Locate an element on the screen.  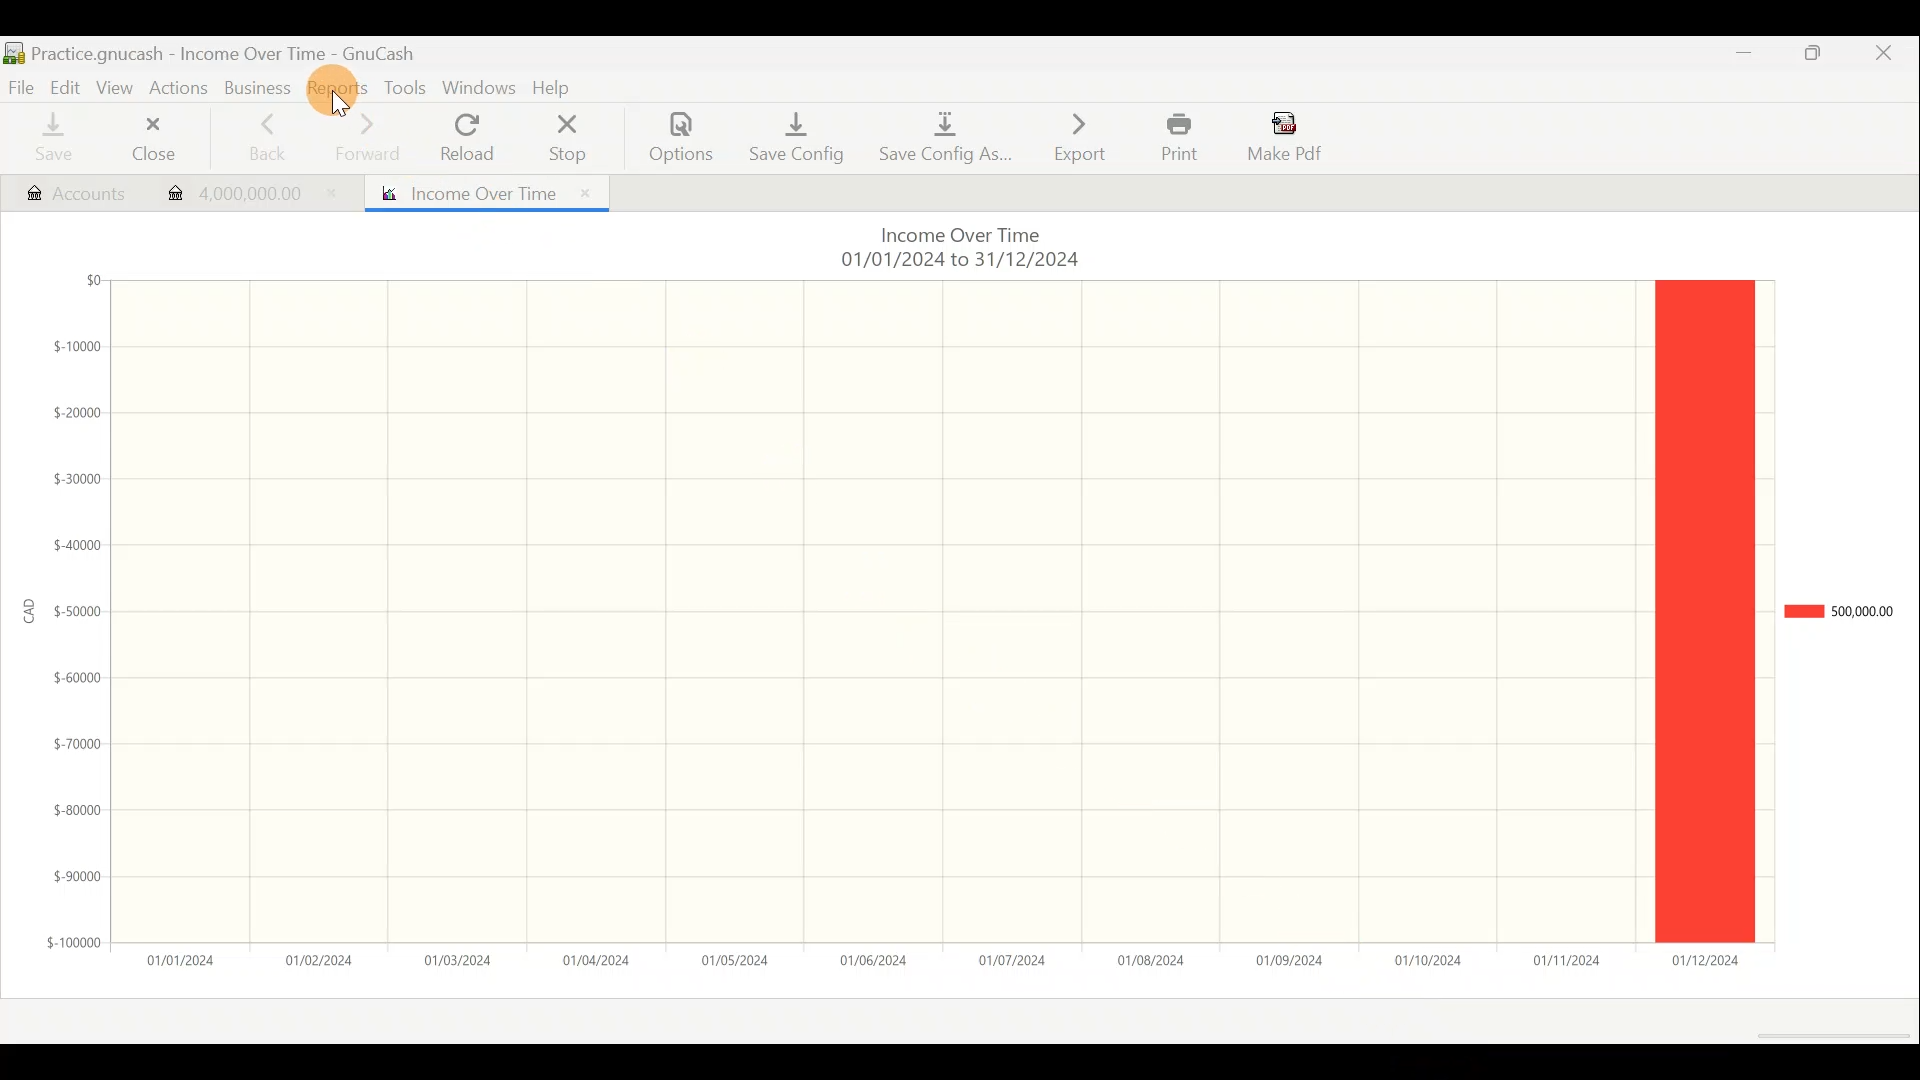
Close is located at coordinates (1885, 56).